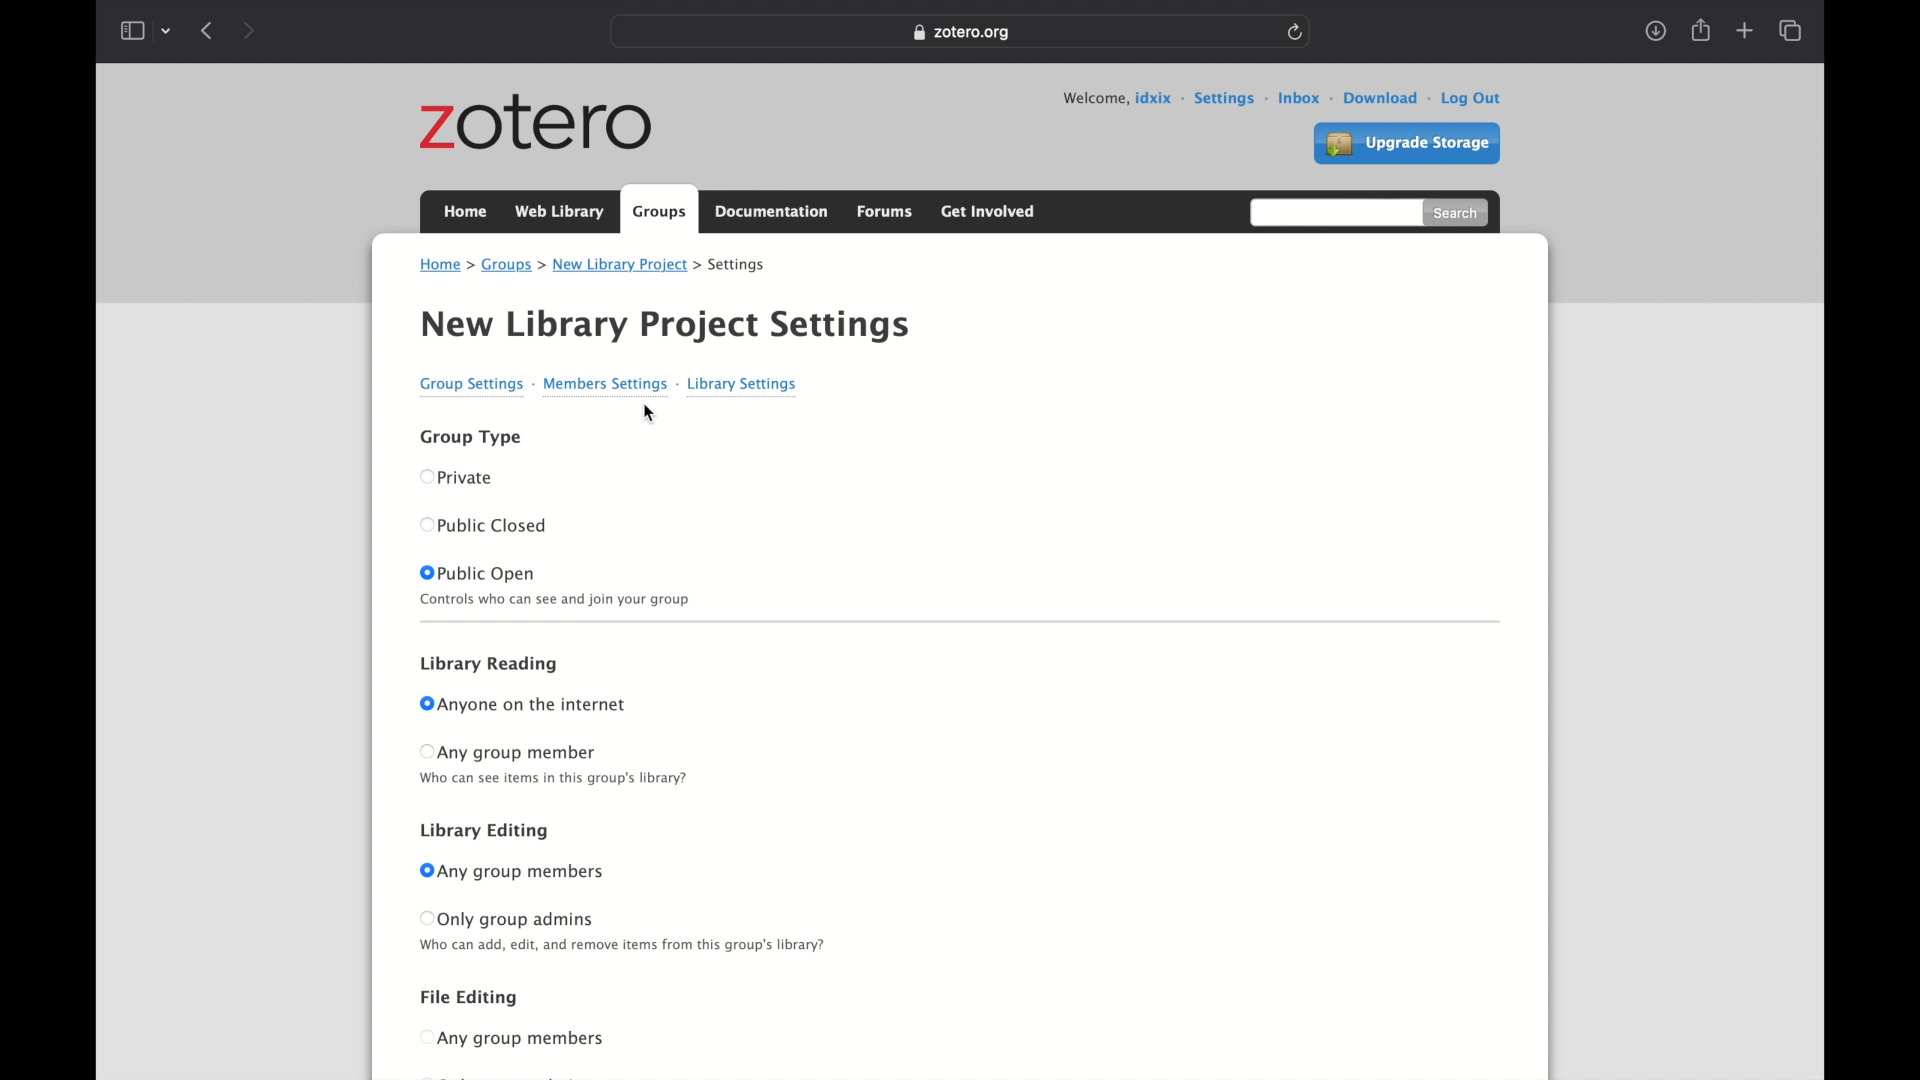  Describe the element at coordinates (1387, 97) in the screenshot. I see `download` at that location.